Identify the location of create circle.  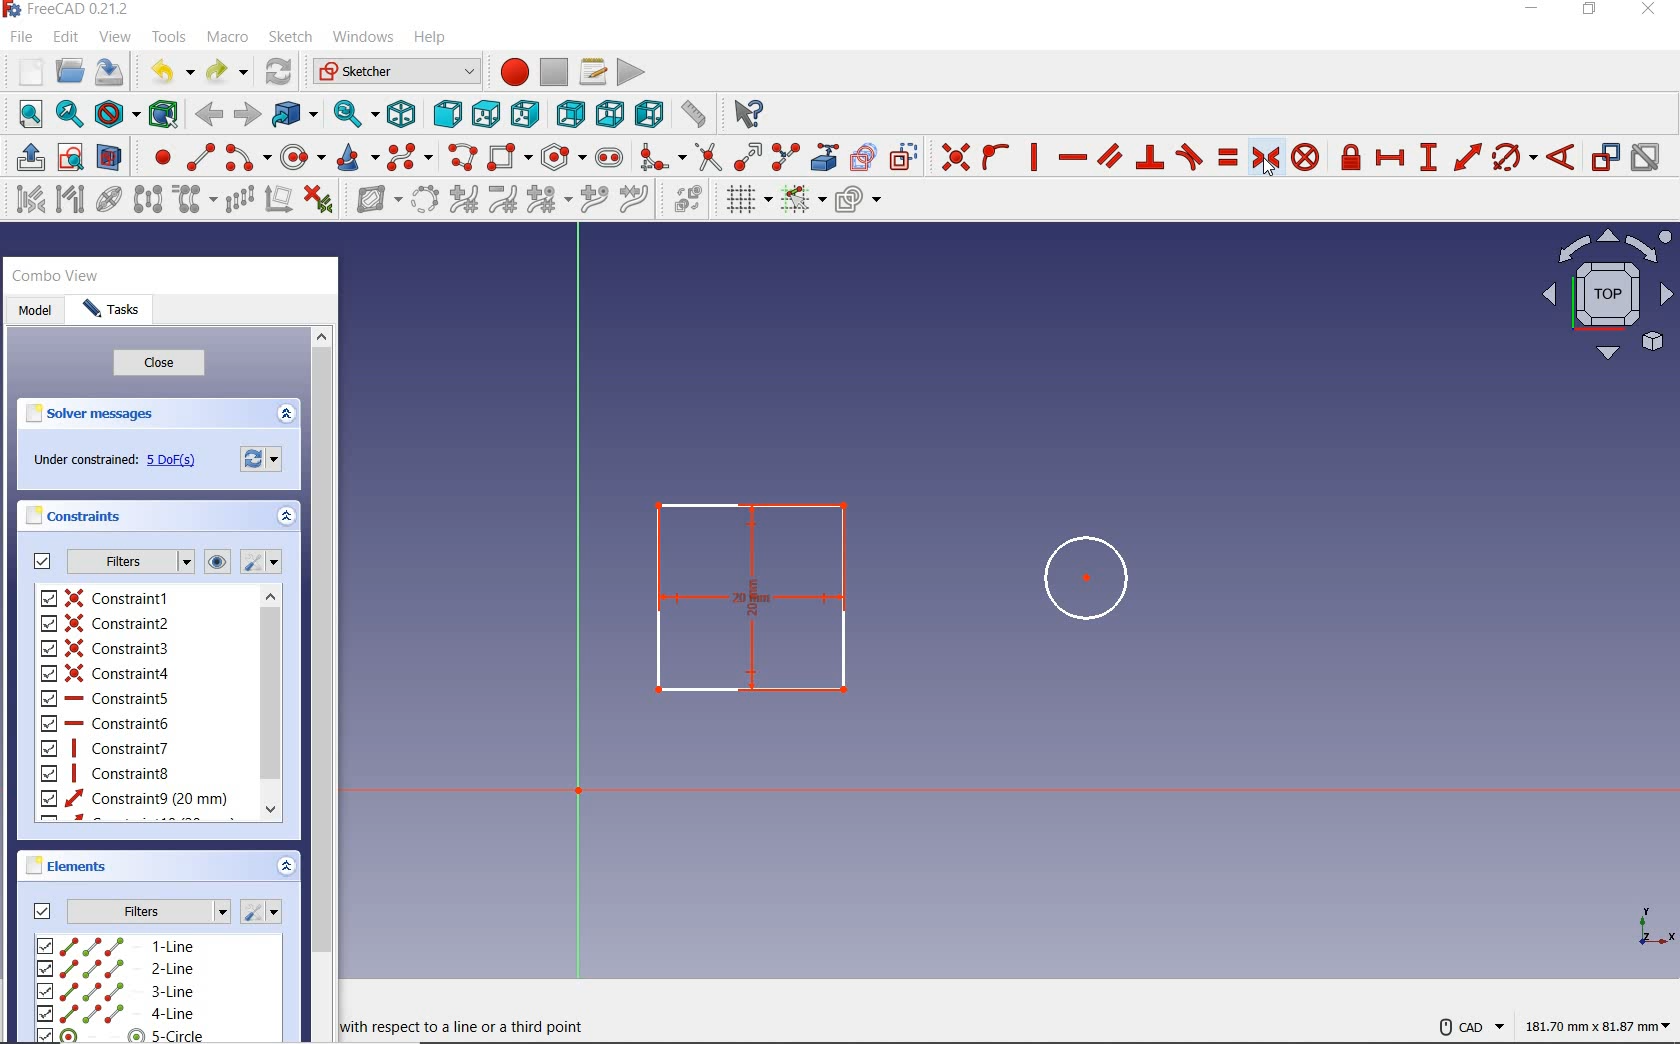
(304, 156).